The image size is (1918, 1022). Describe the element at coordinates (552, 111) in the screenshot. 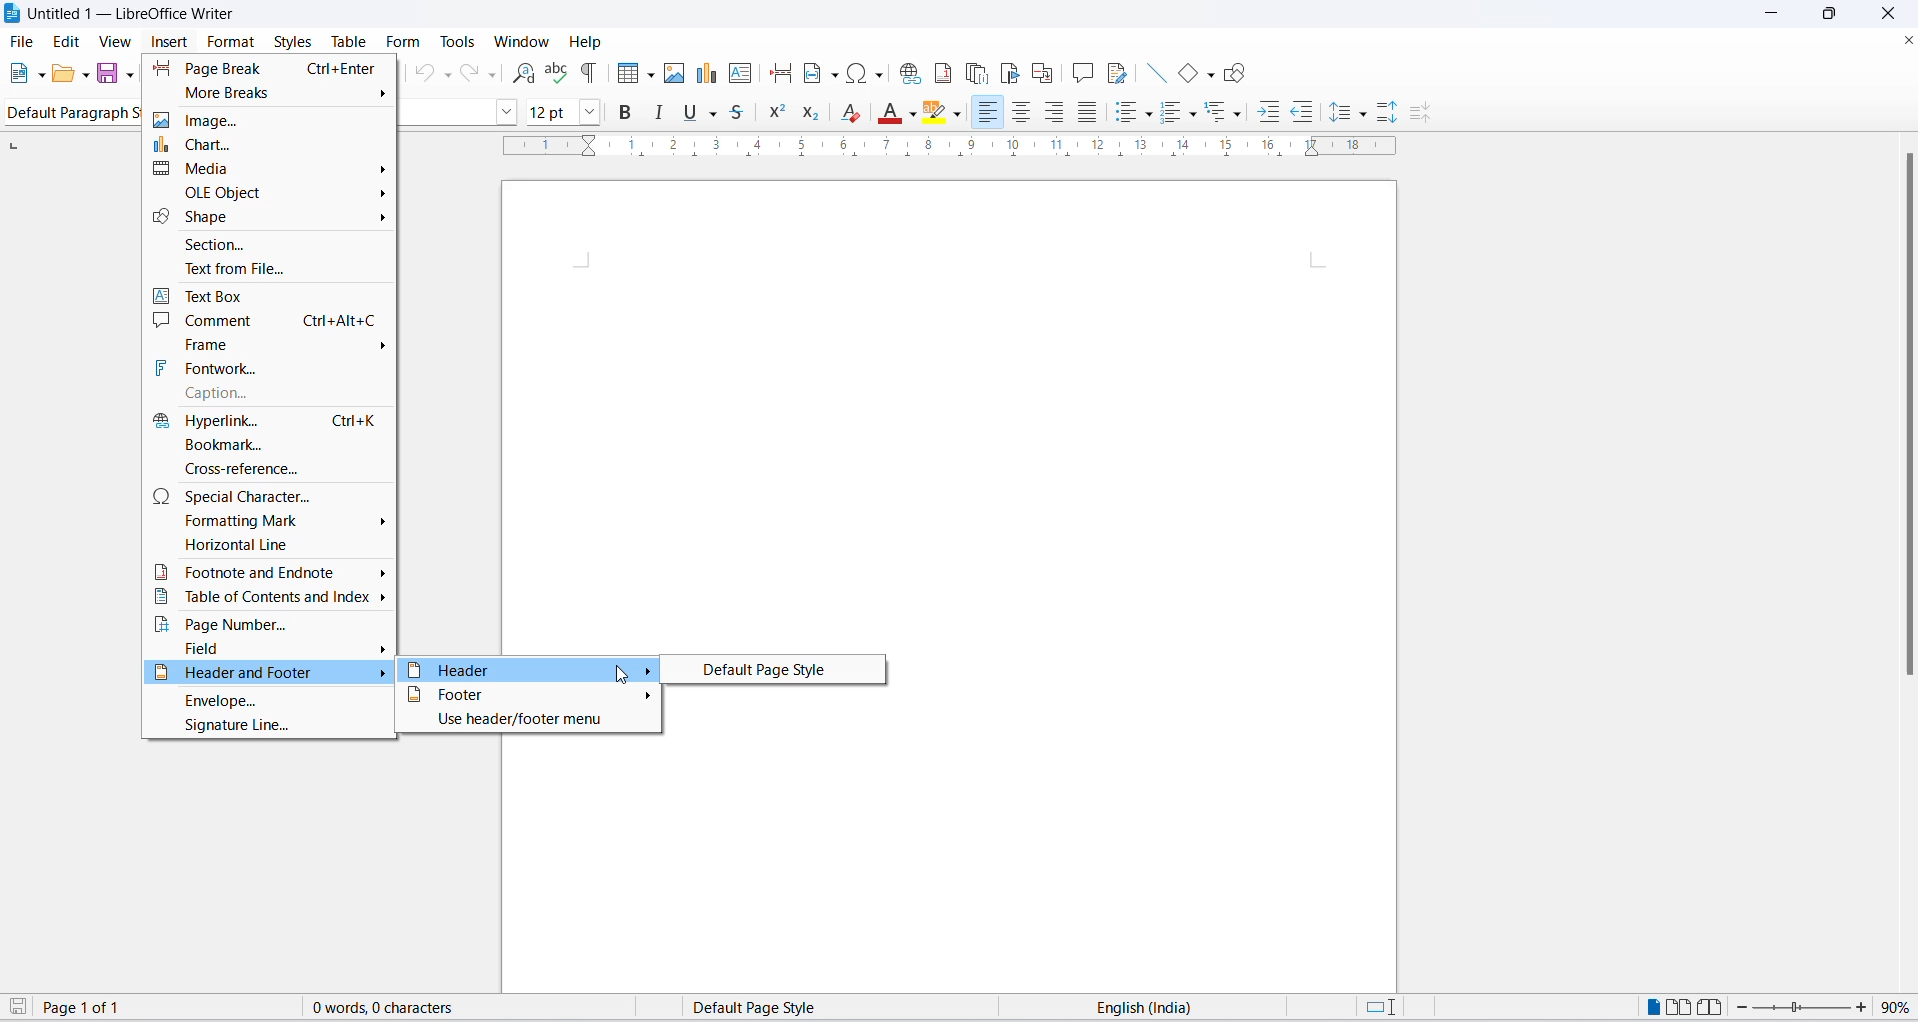

I see `font size` at that location.